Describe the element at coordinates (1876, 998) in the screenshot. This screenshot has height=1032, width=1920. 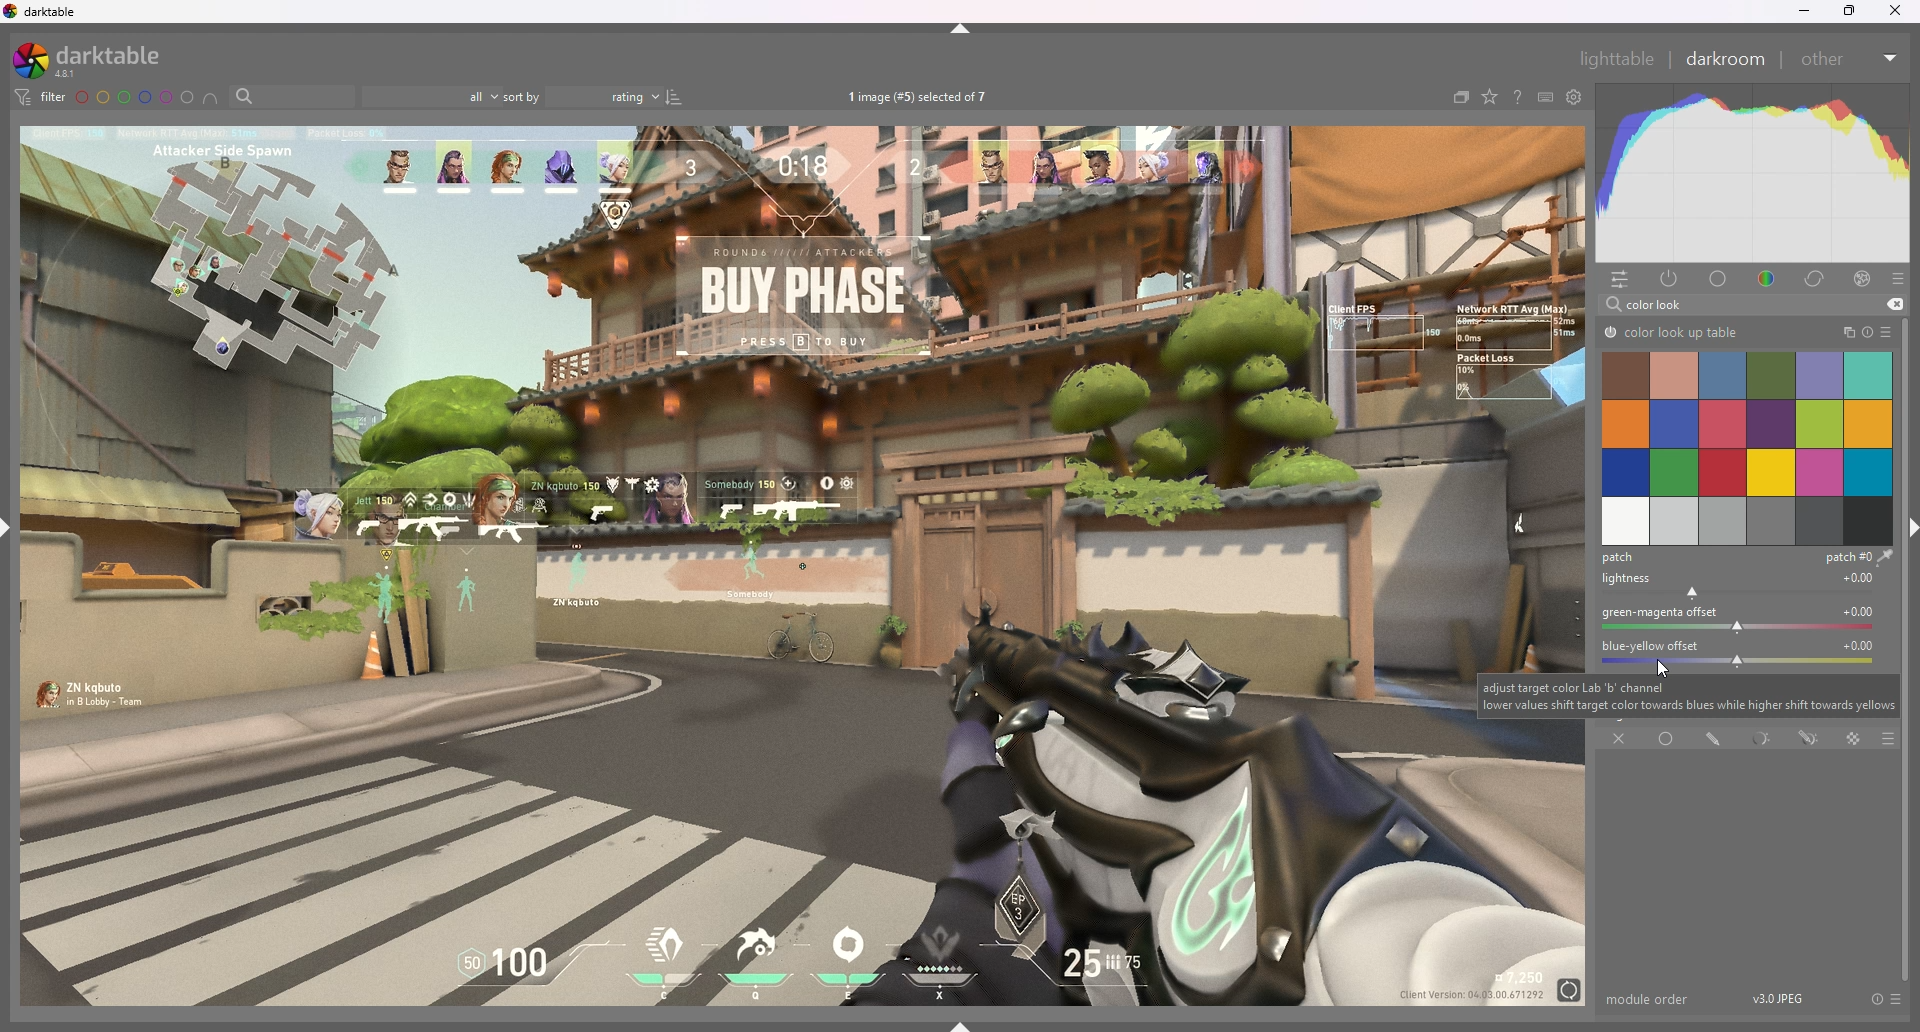
I see `reset` at that location.